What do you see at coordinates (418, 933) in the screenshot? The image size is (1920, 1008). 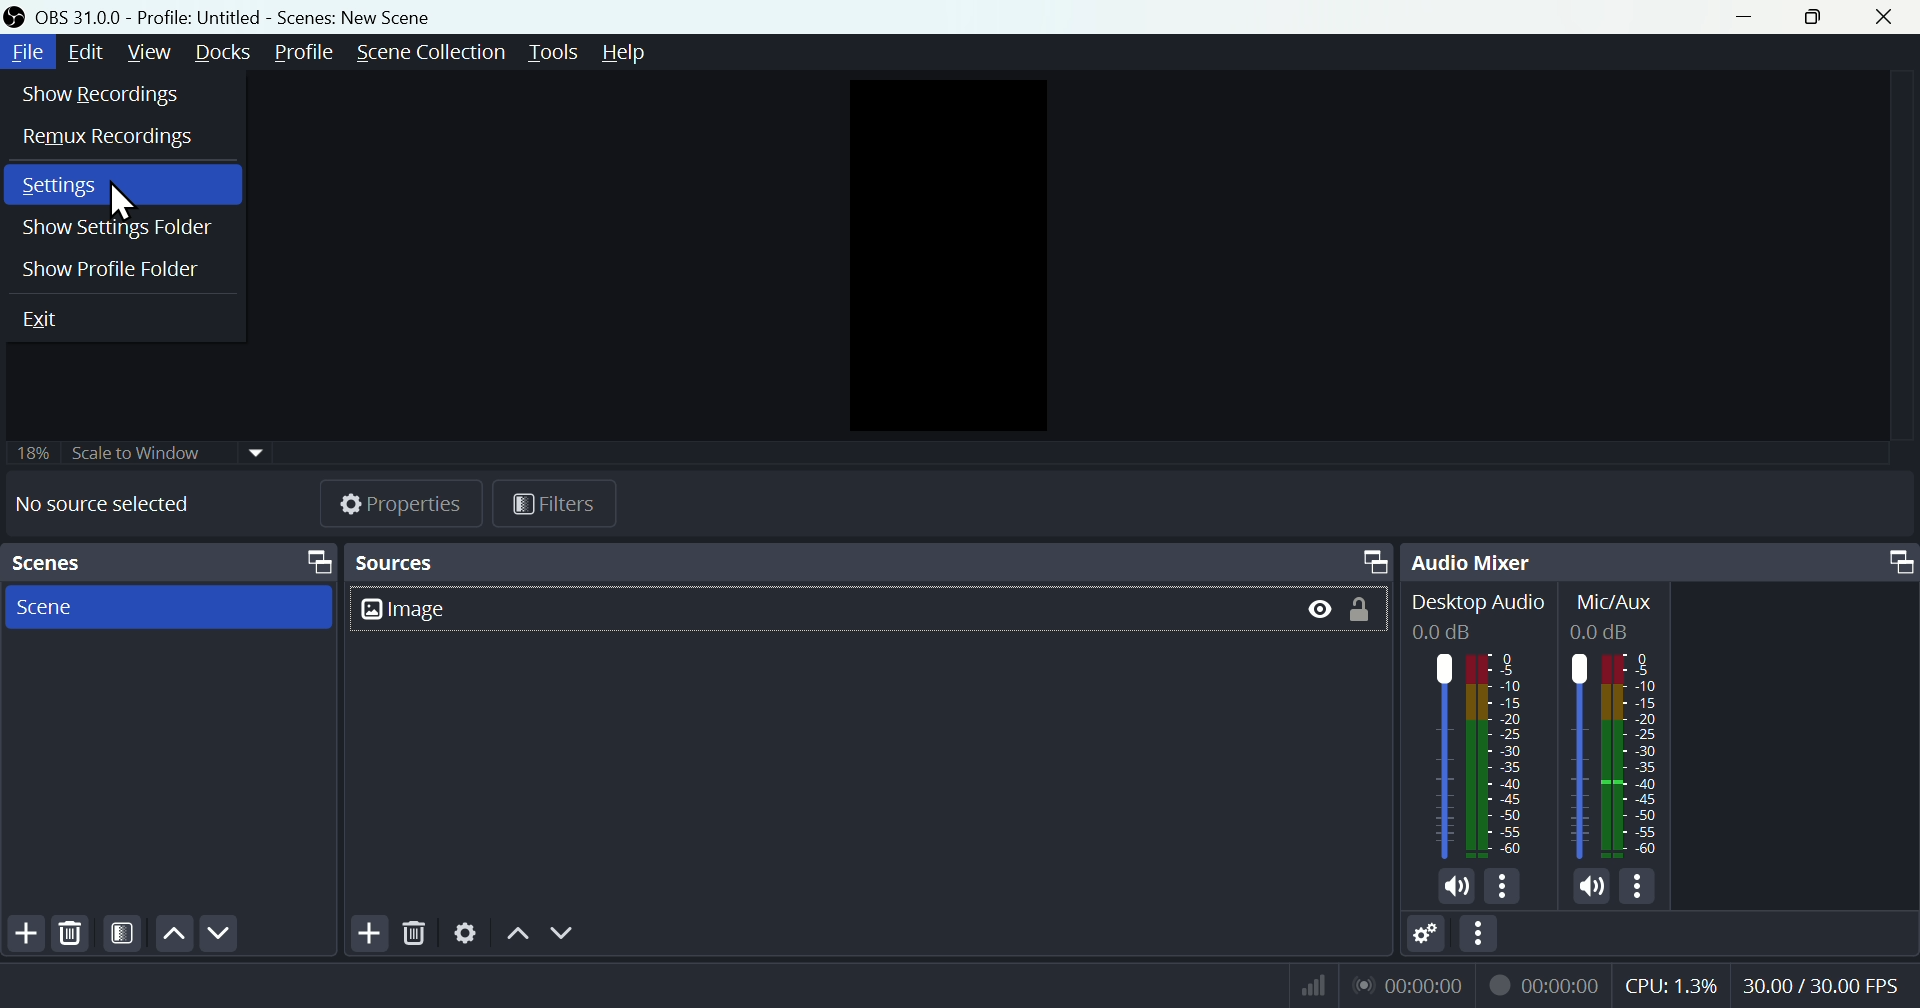 I see `Delete` at bounding box center [418, 933].